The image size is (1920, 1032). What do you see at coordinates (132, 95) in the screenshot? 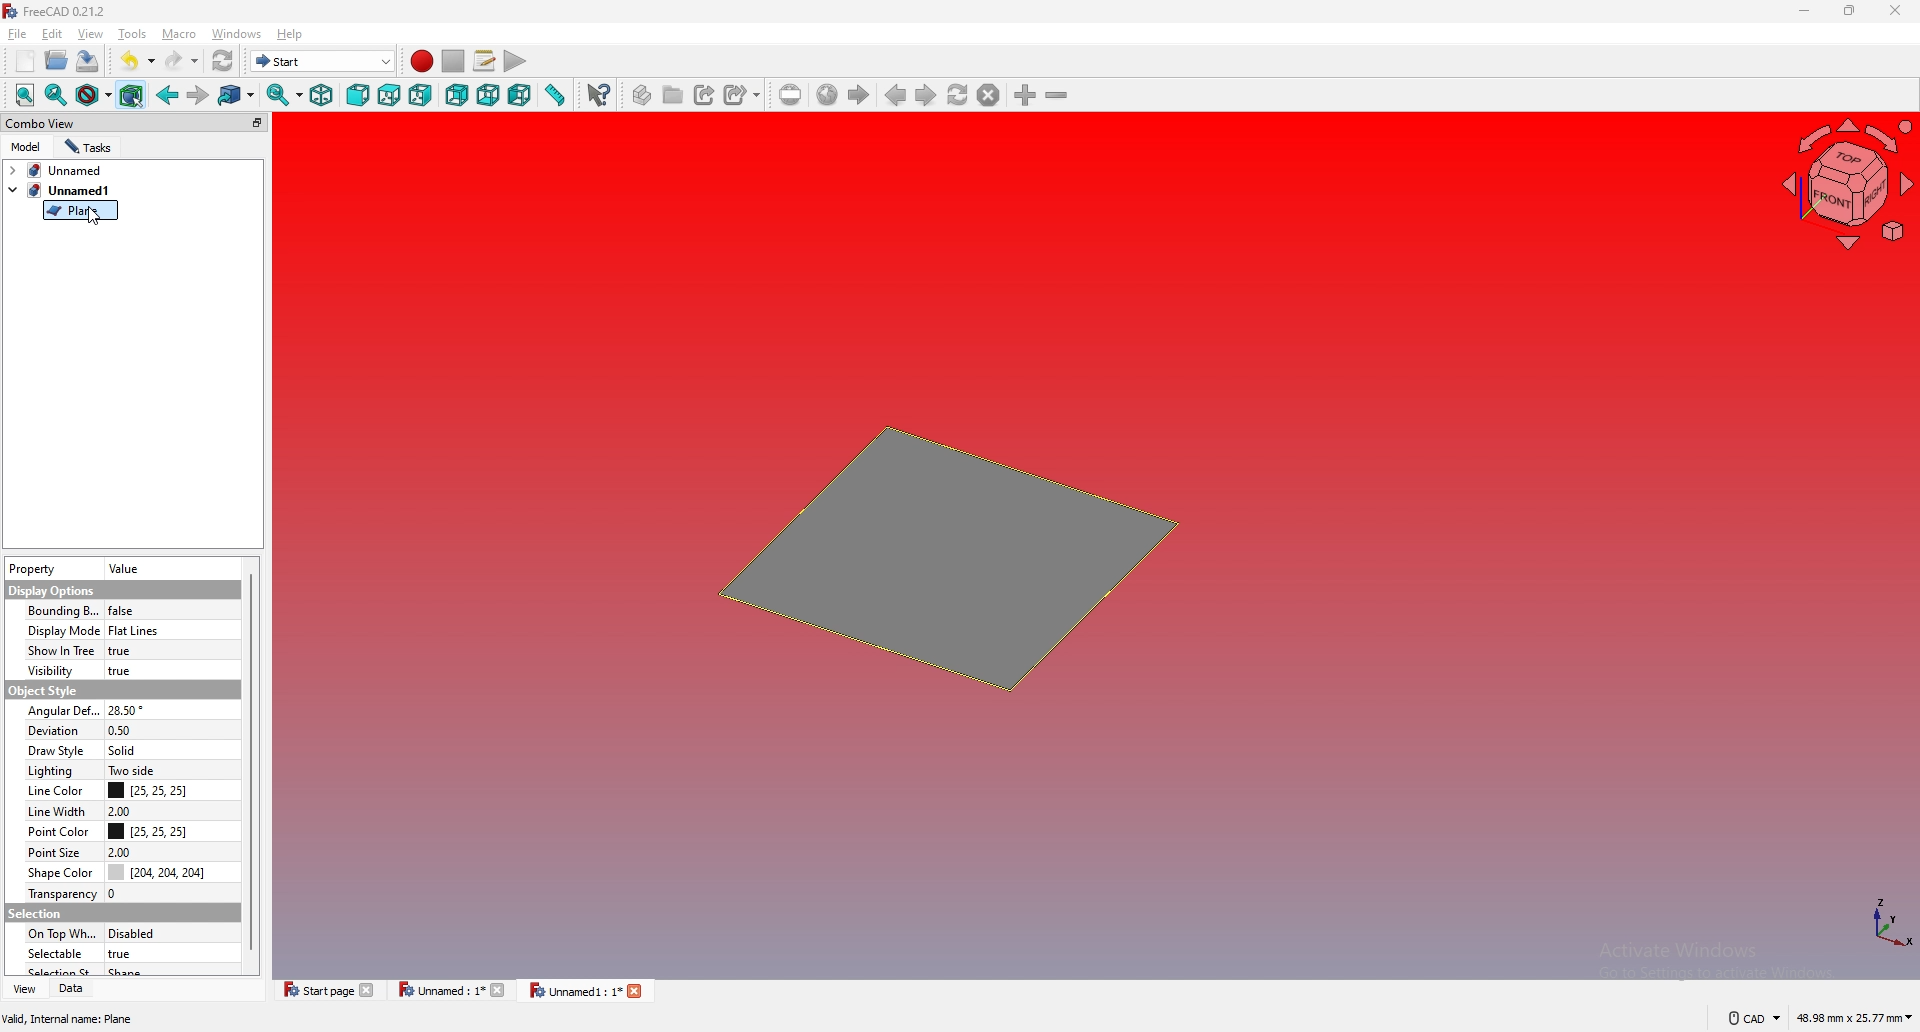
I see `bounding box` at bounding box center [132, 95].